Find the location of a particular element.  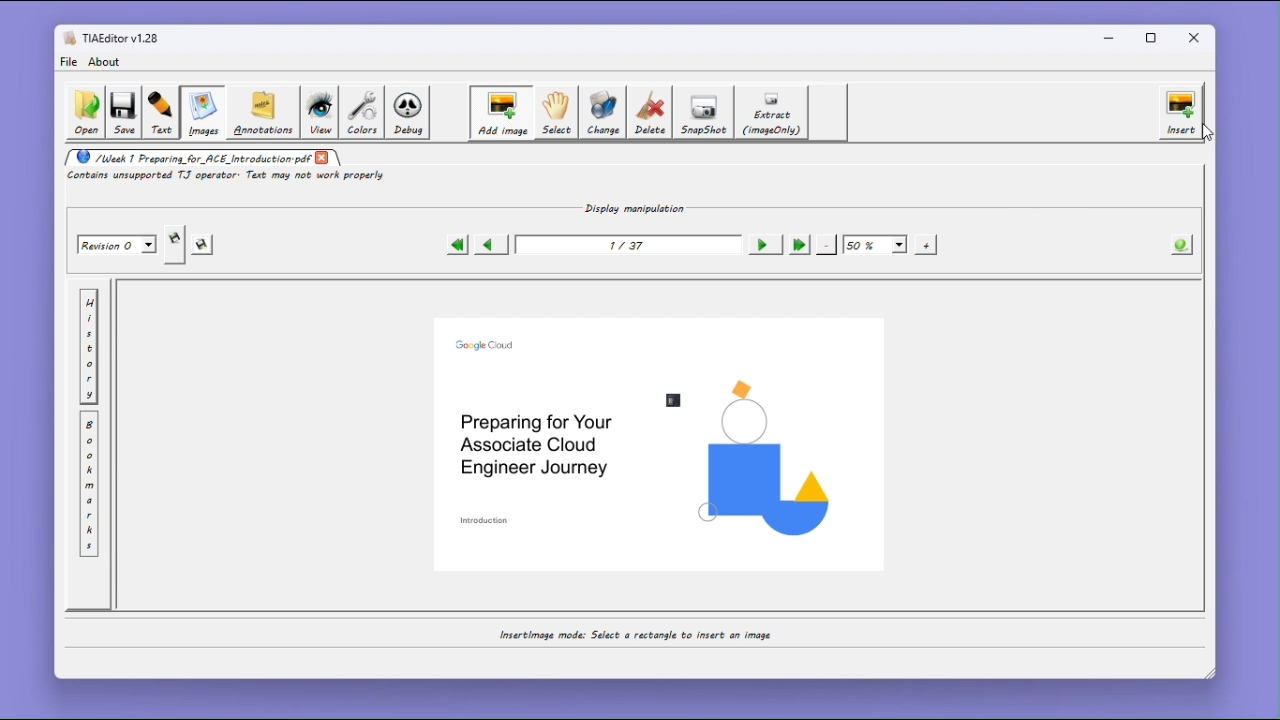

Maximize is located at coordinates (1155, 38).